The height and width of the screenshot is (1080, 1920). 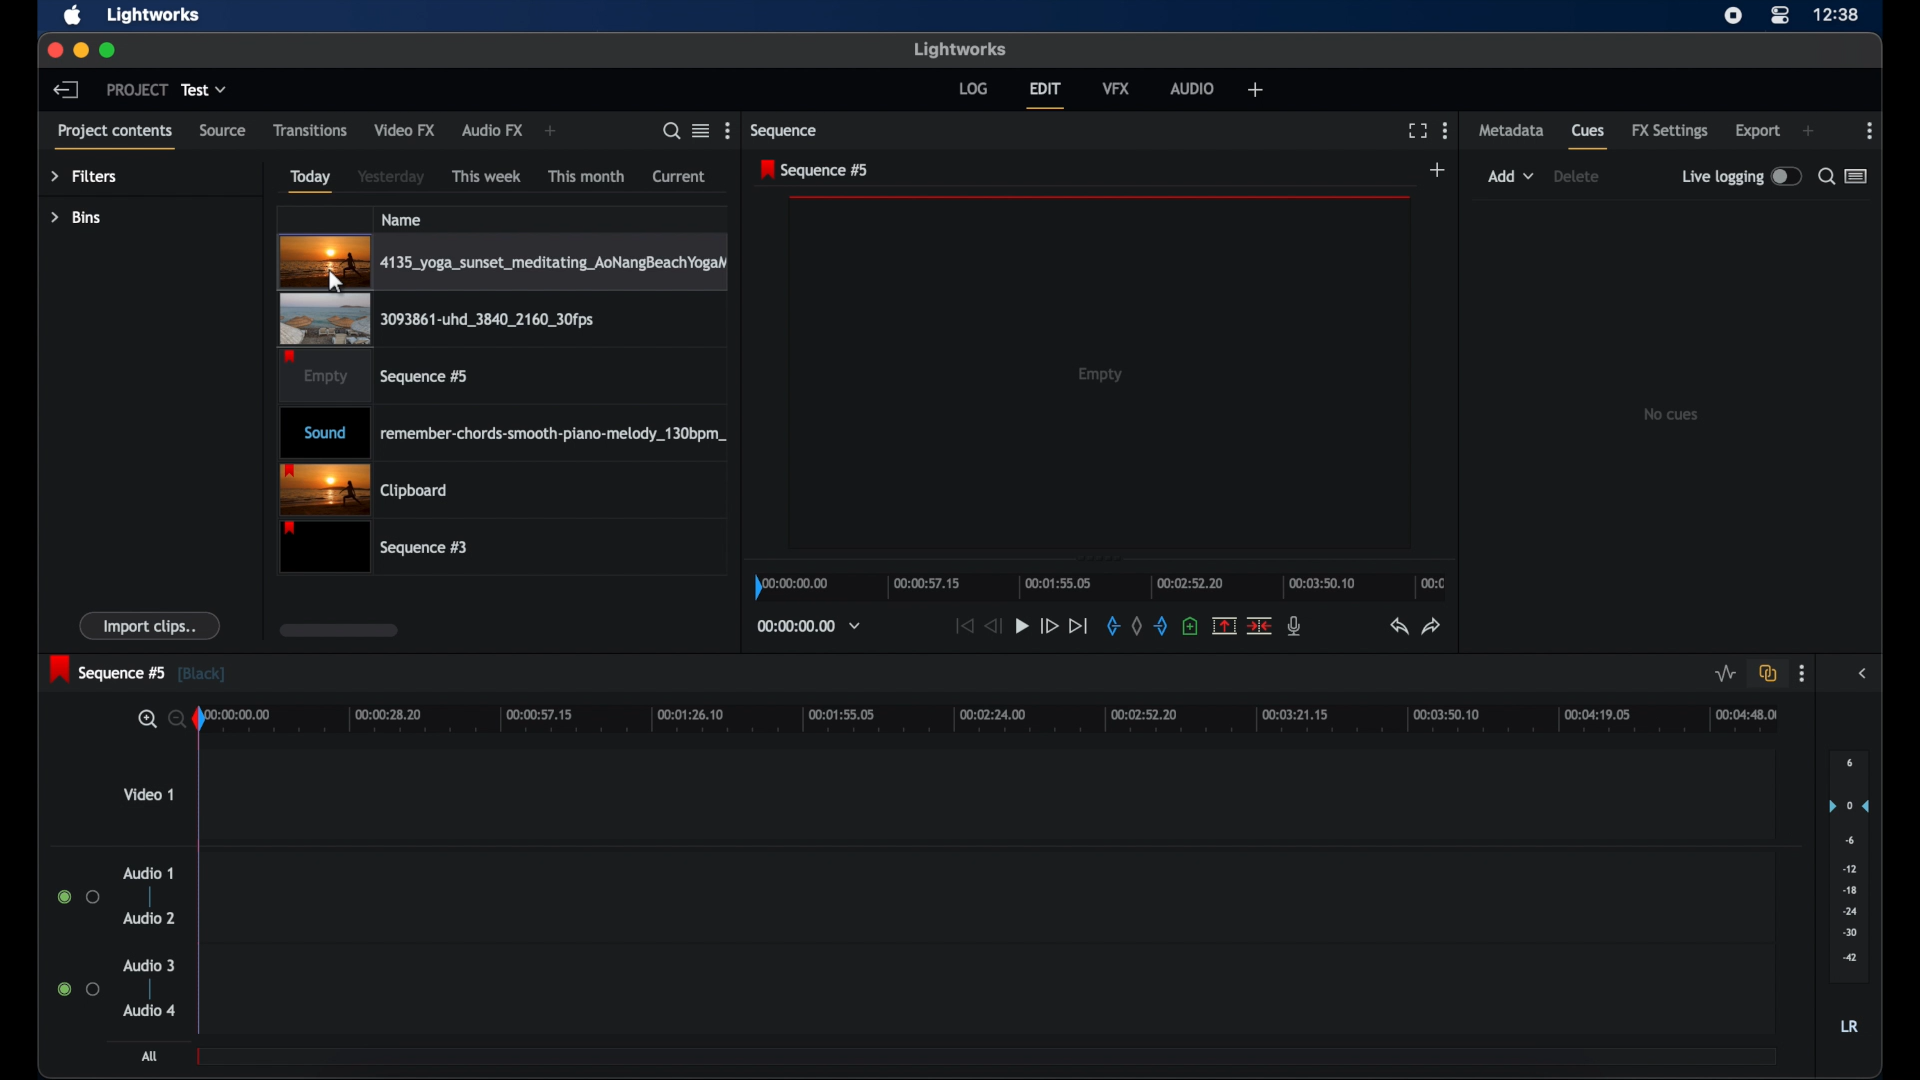 What do you see at coordinates (1580, 177) in the screenshot?
I see `delete` at bounding box center [1580, 177].